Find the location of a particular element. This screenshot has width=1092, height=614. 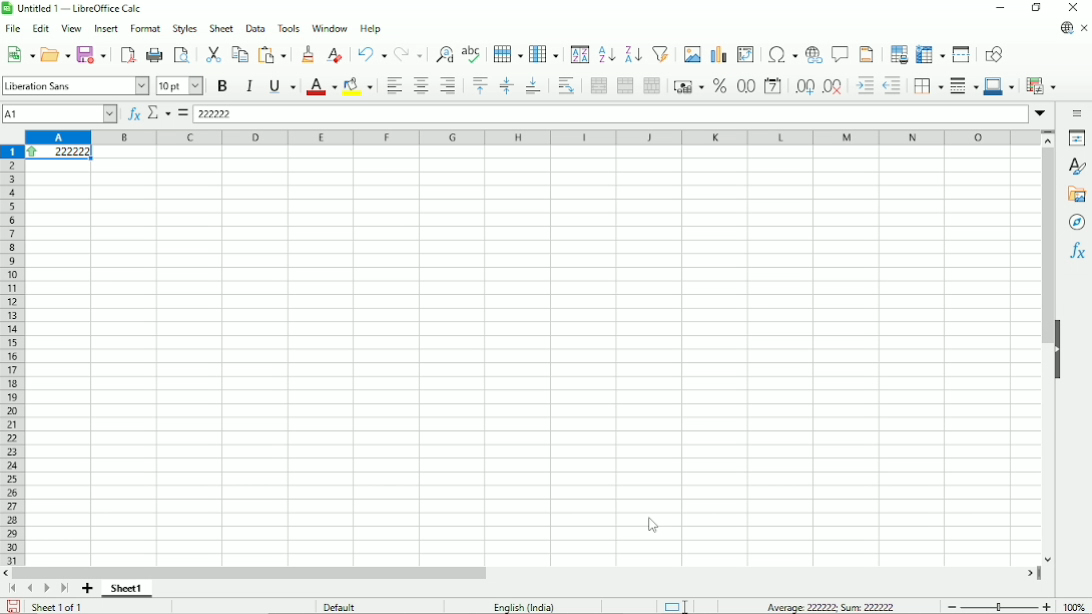

Background color is located at coordinates (360, 86).